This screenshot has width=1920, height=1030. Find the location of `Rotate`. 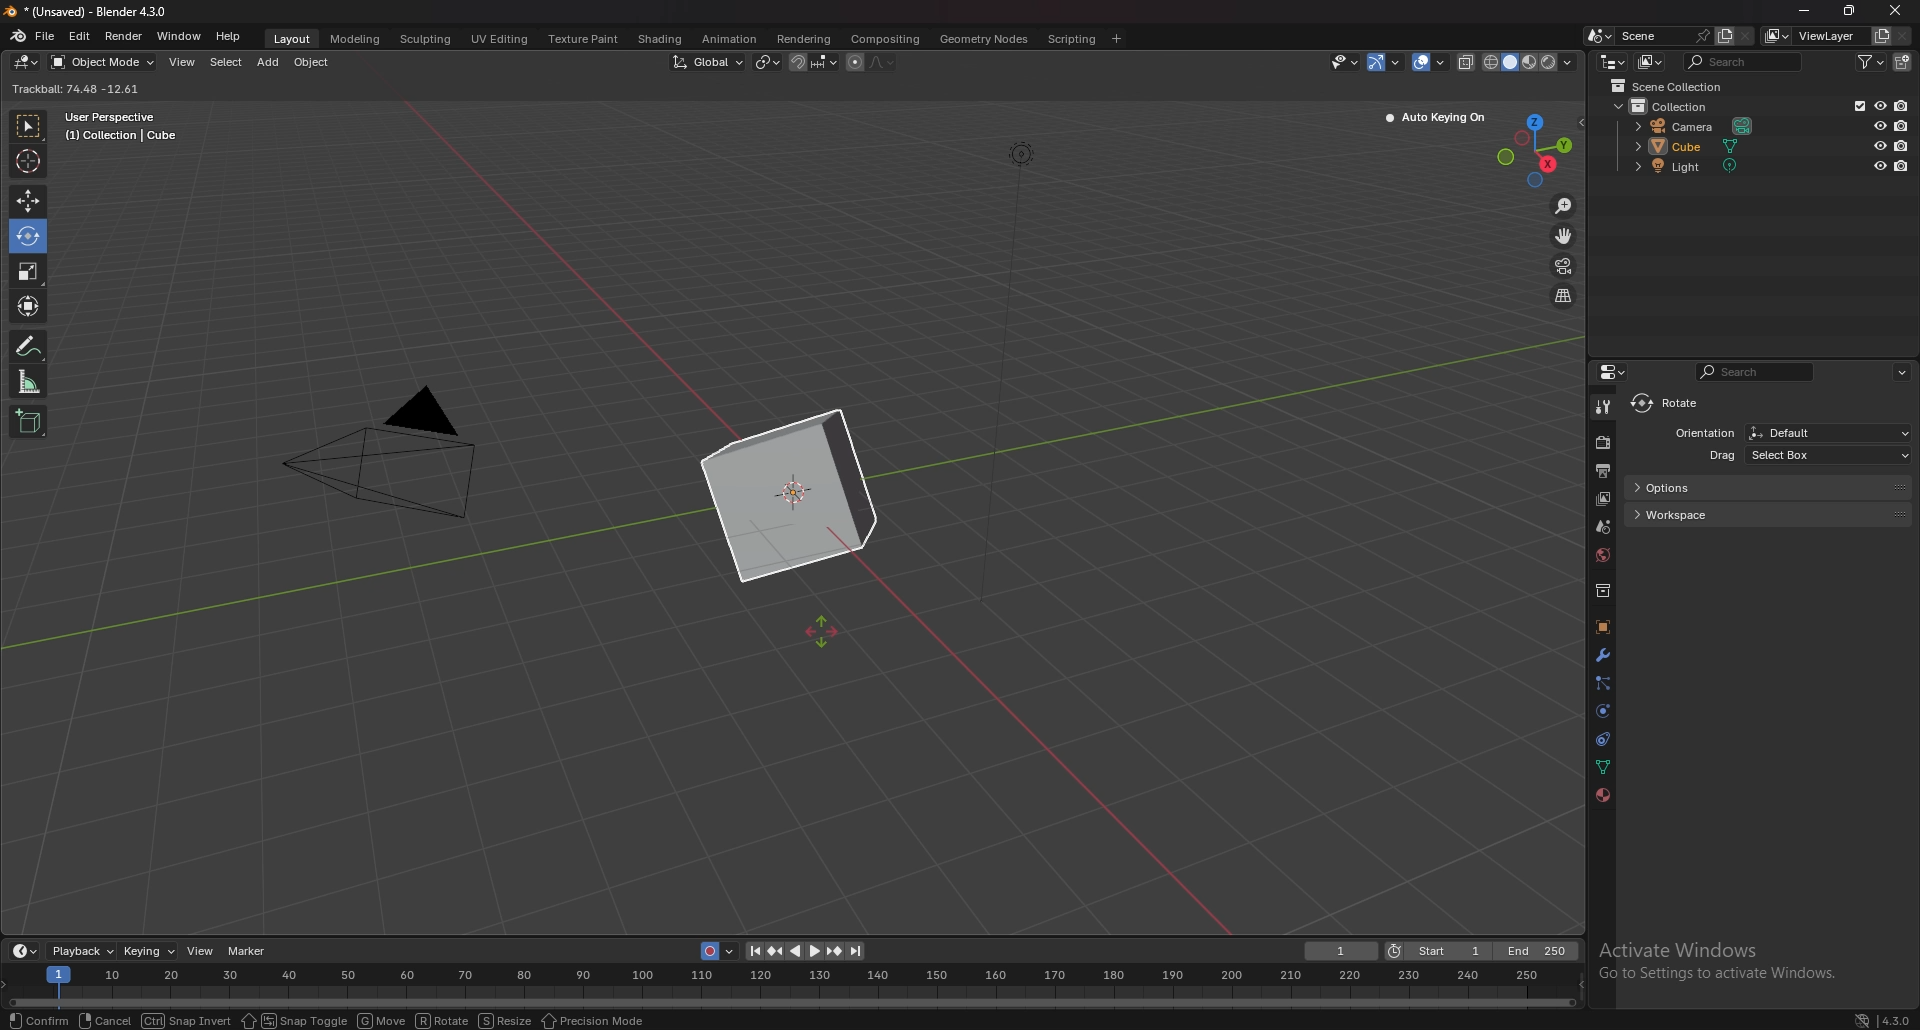

Rotate is located at coordinates (27, 238).